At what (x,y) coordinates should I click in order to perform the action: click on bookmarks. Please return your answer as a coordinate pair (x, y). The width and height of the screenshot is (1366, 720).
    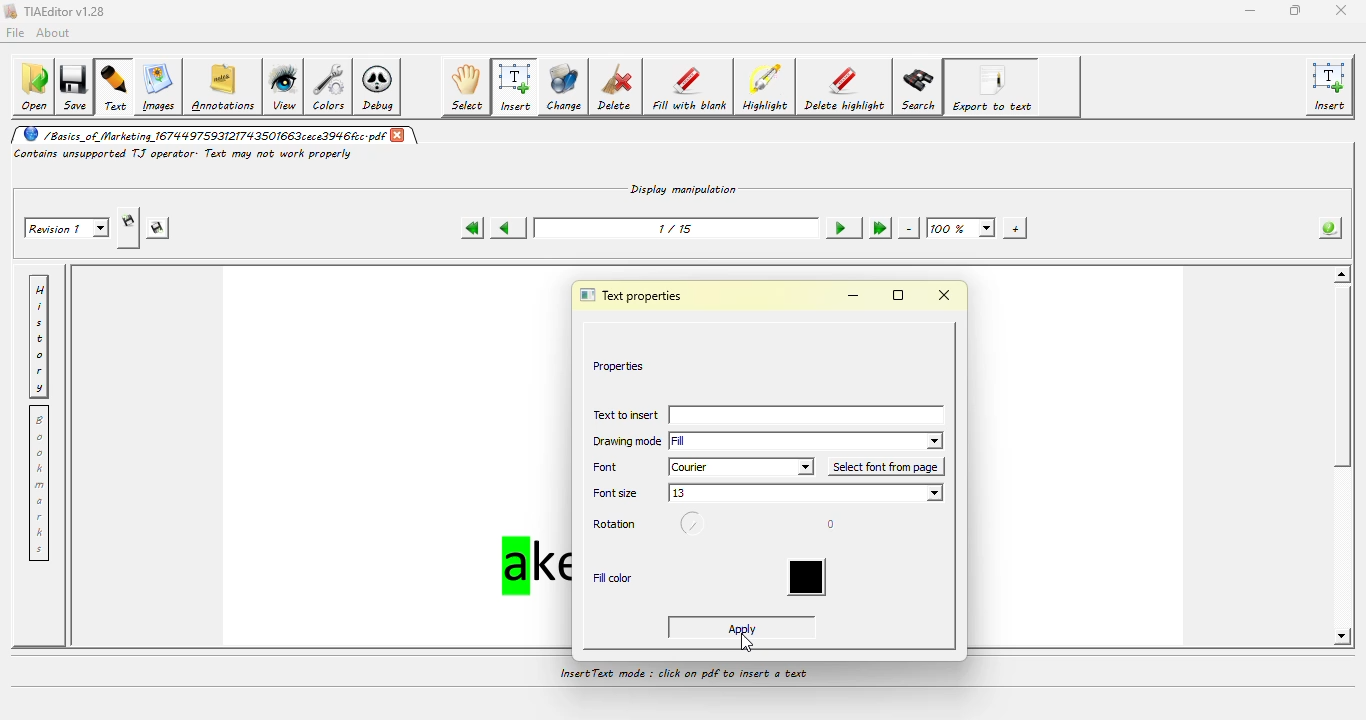
    Looking at the image, I should click on (41, 486).